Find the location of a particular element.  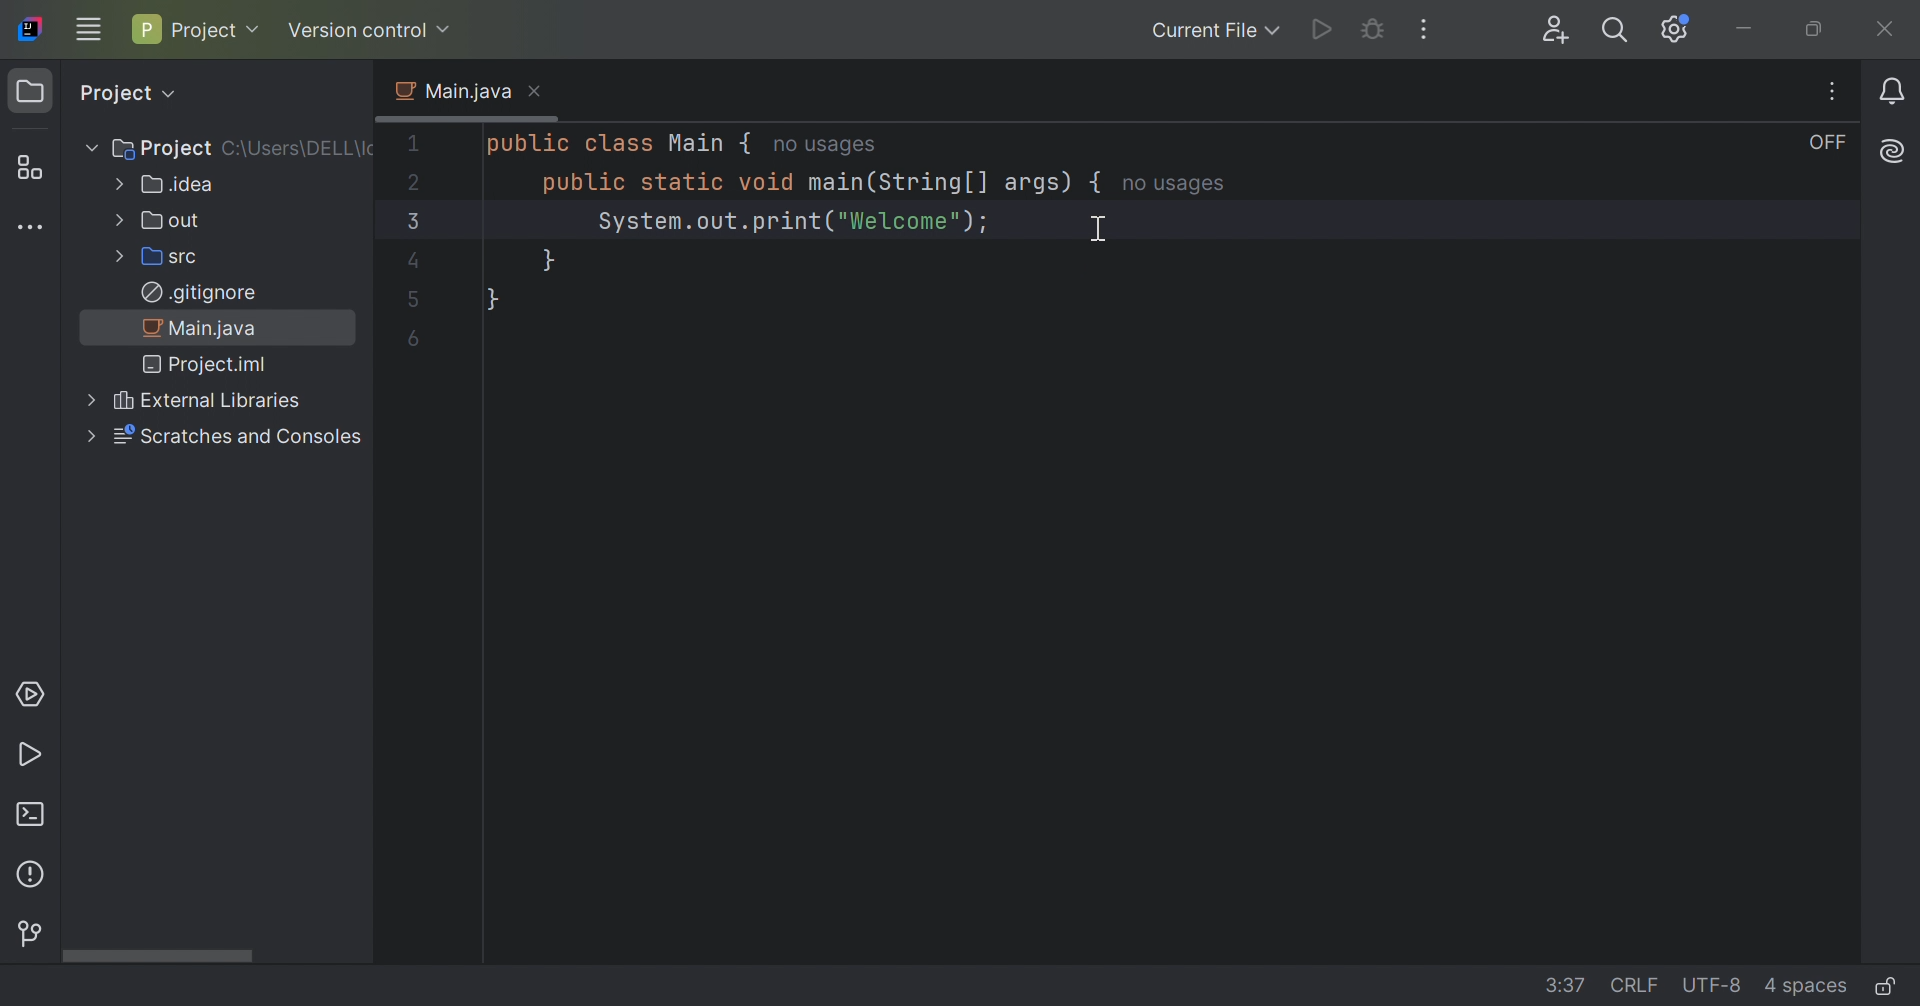

Minimize is located at coordinates (1749, 30).